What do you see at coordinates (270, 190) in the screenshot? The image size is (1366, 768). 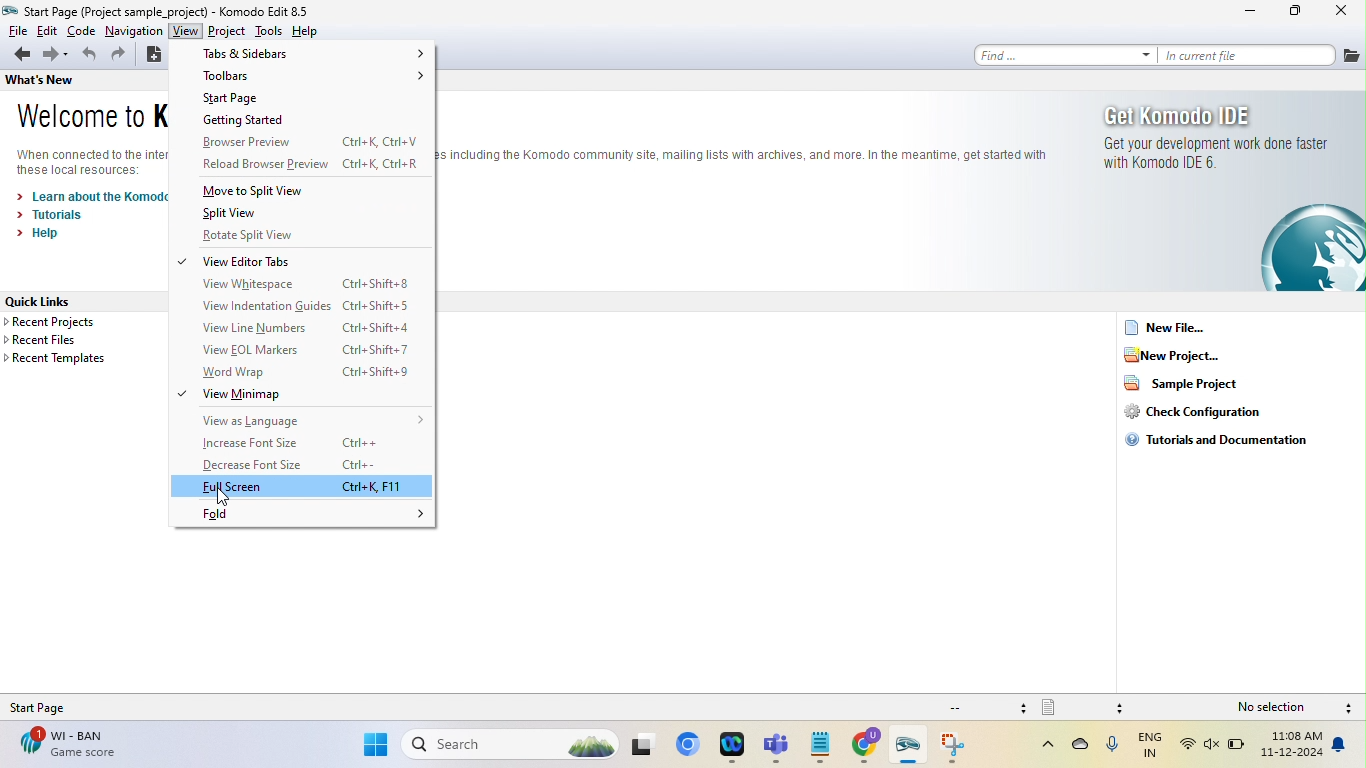 I see `move to split view` at bounding box center [270, 190].